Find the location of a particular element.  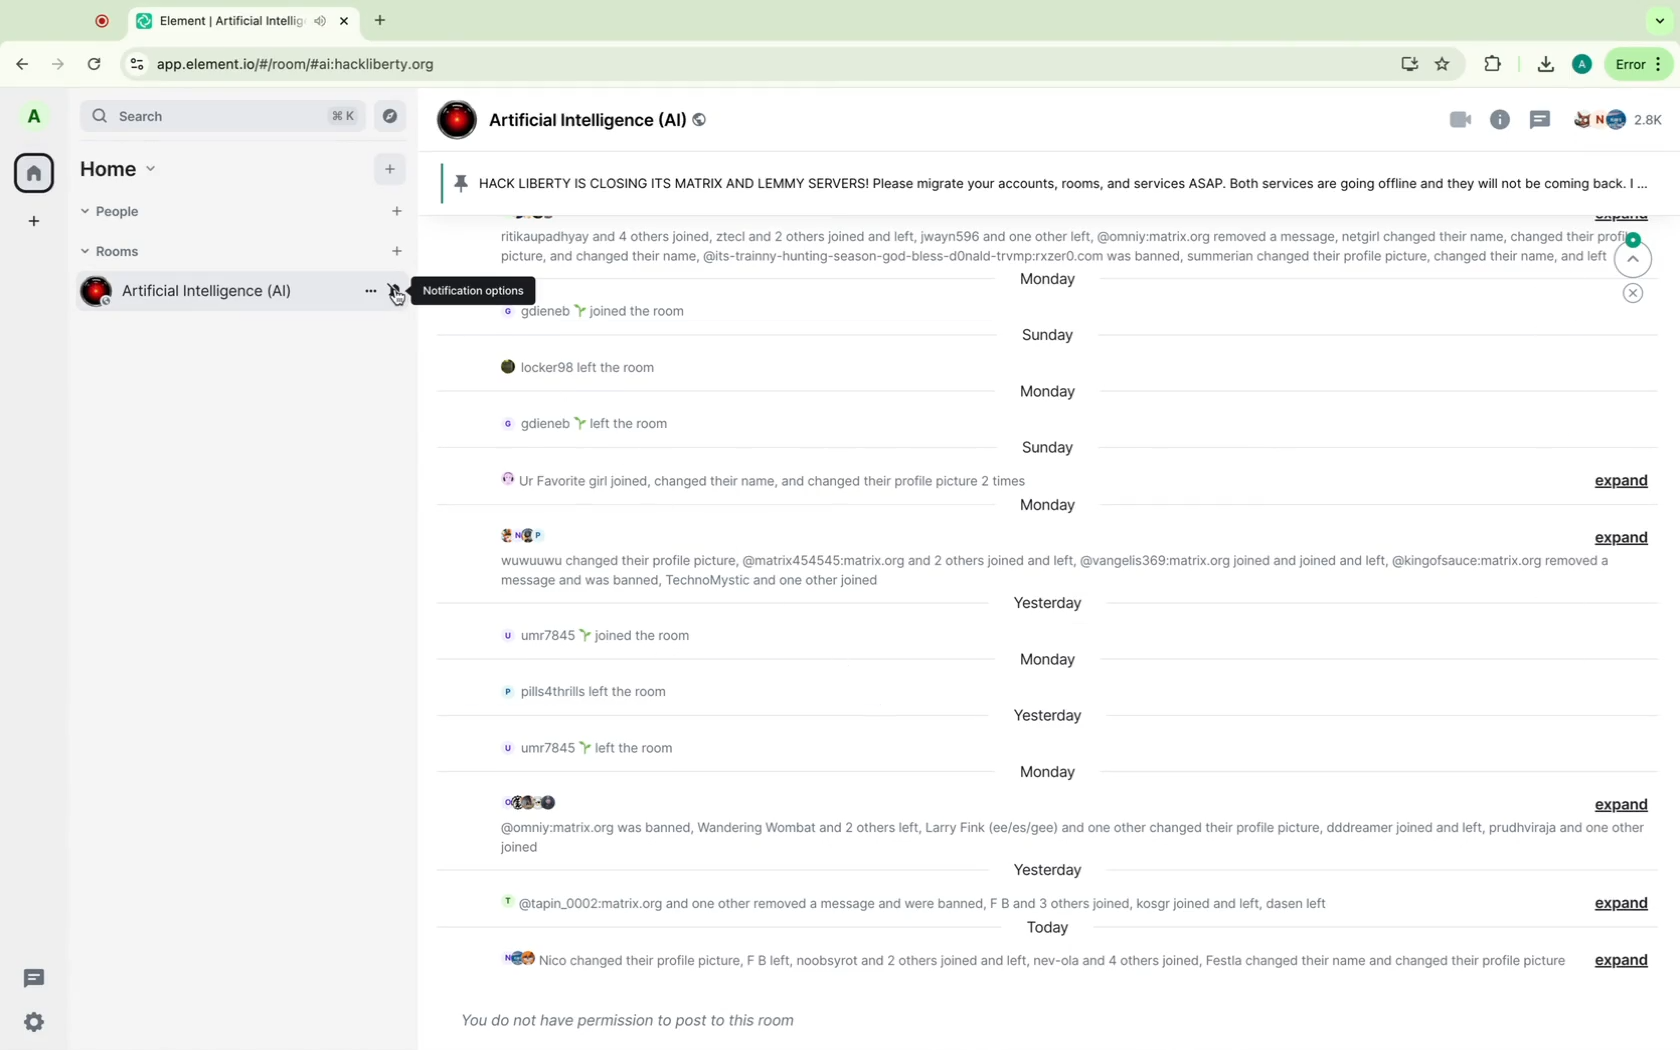

day is located at coordinates (1049, 284).